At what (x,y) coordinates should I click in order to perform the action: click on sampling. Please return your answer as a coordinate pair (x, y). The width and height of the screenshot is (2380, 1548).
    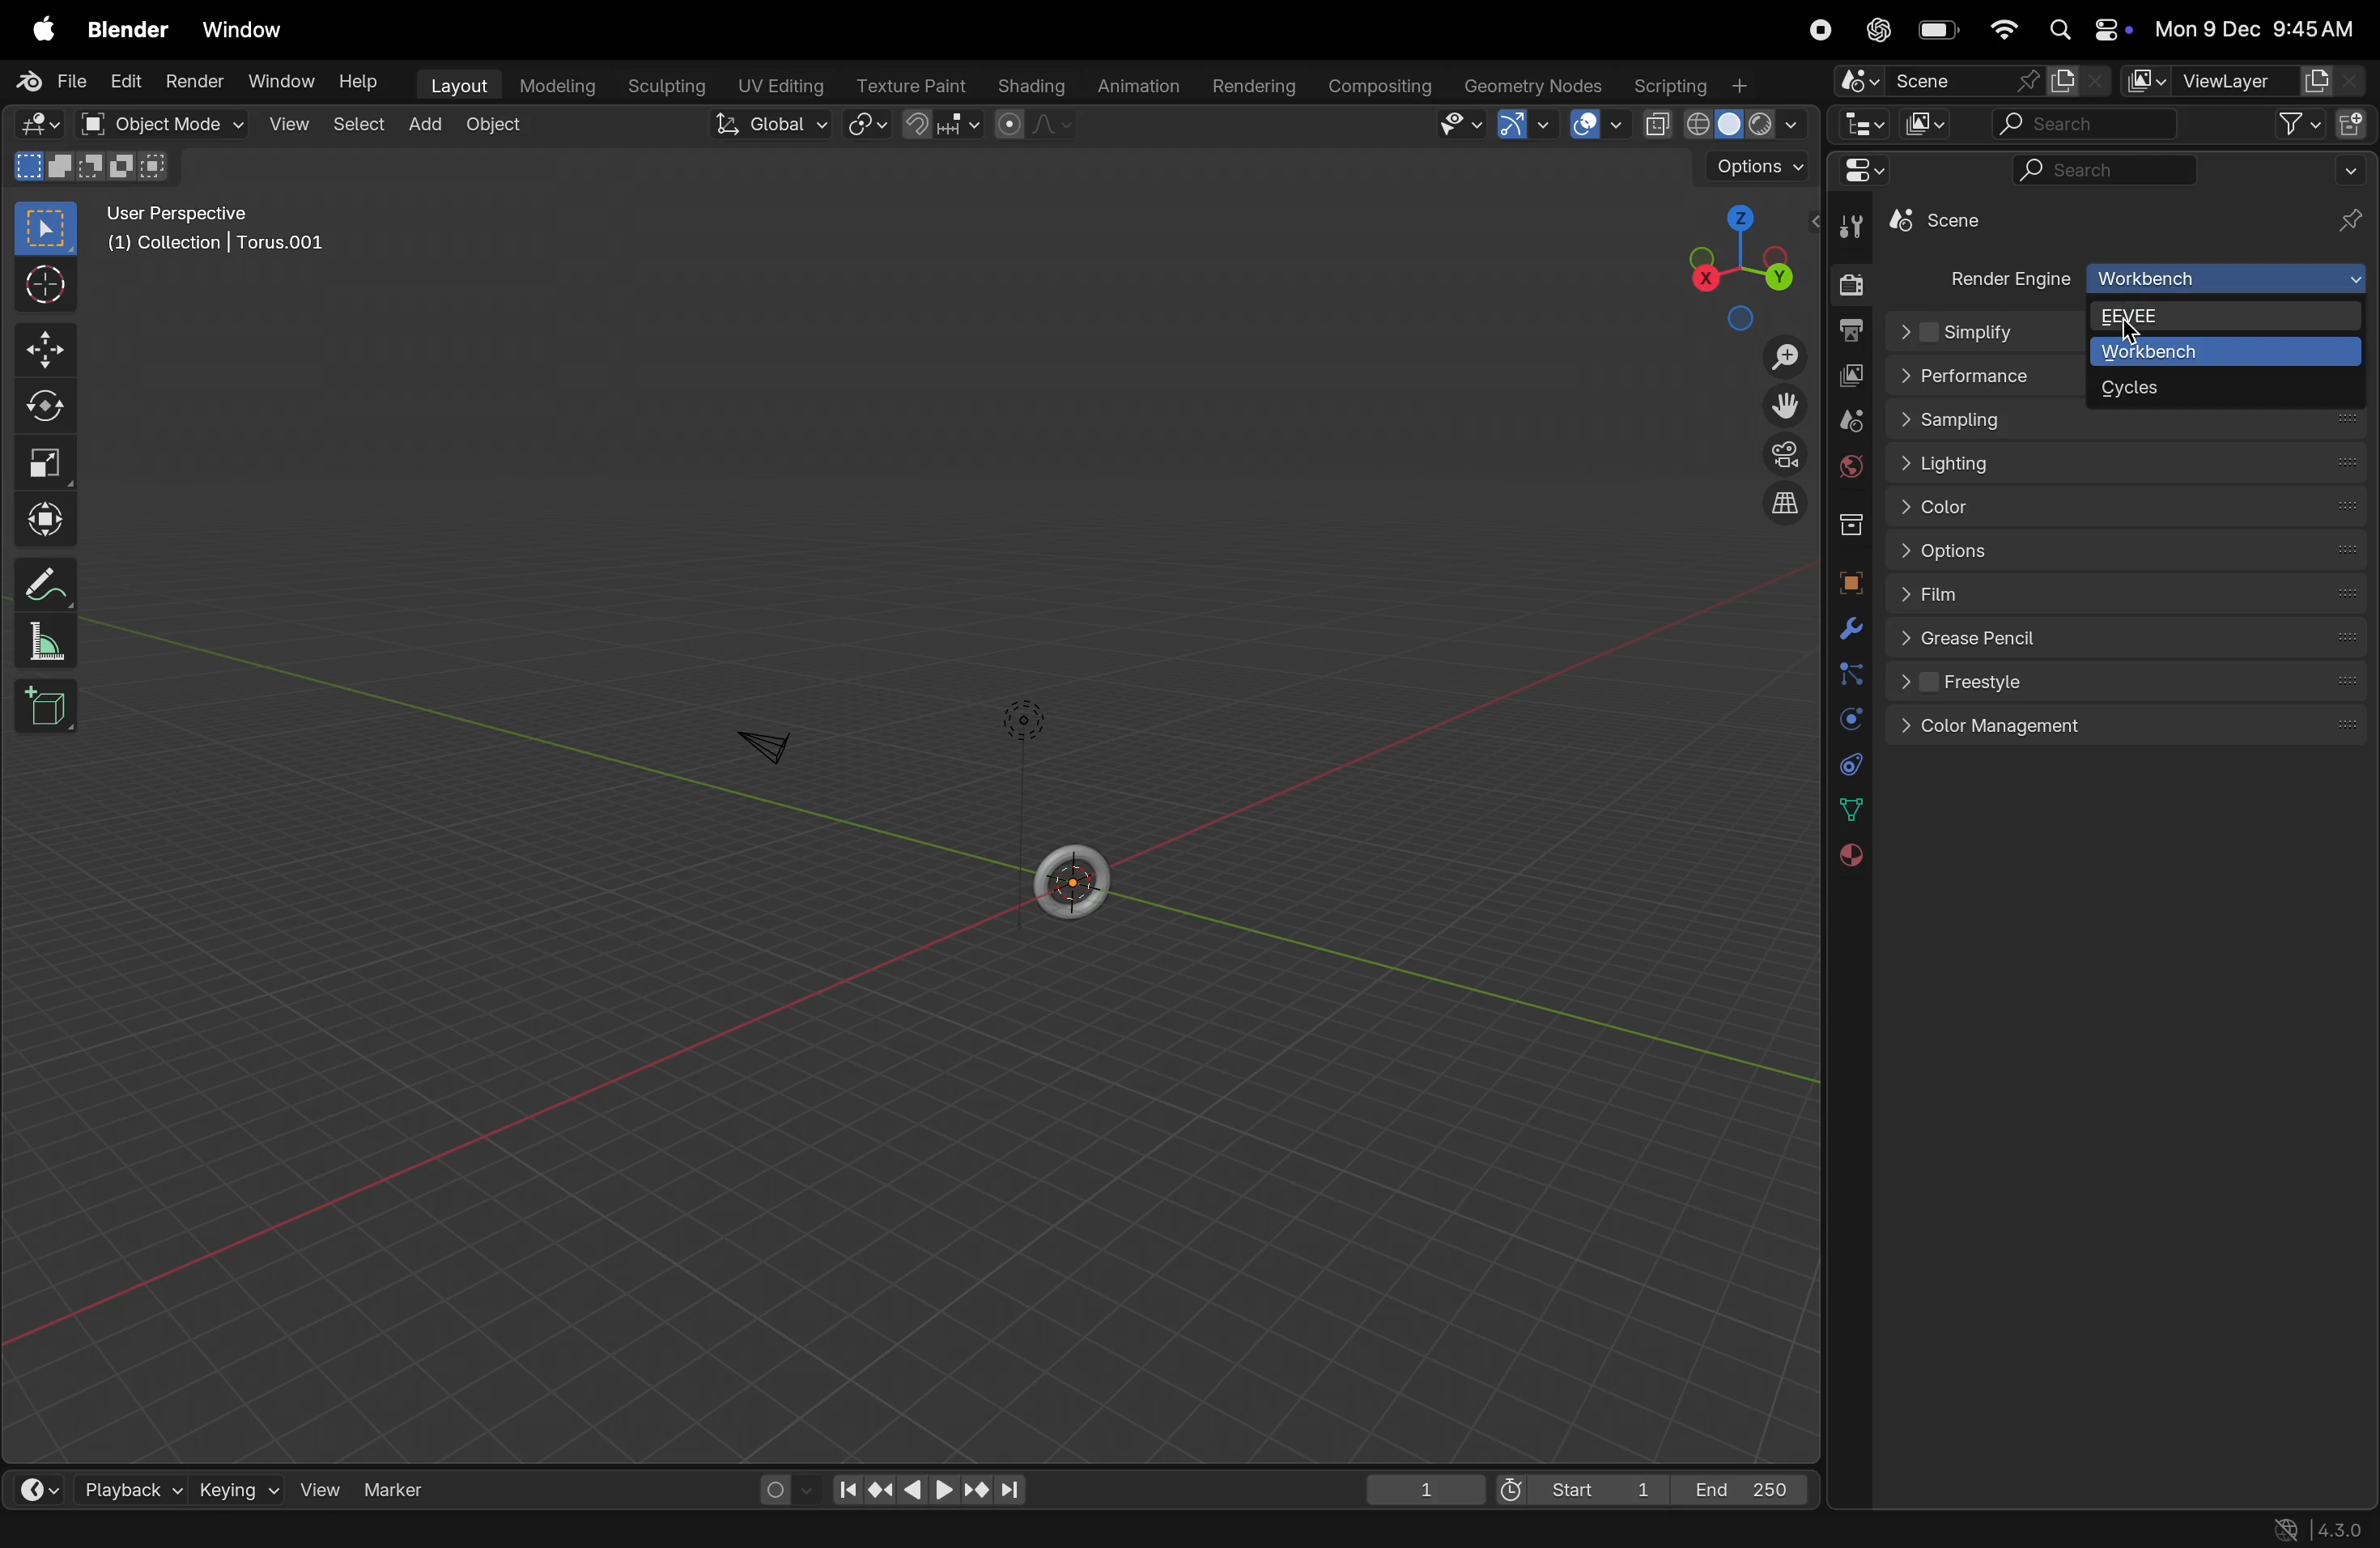
    Looking at the image, I should click on (1983, 419).